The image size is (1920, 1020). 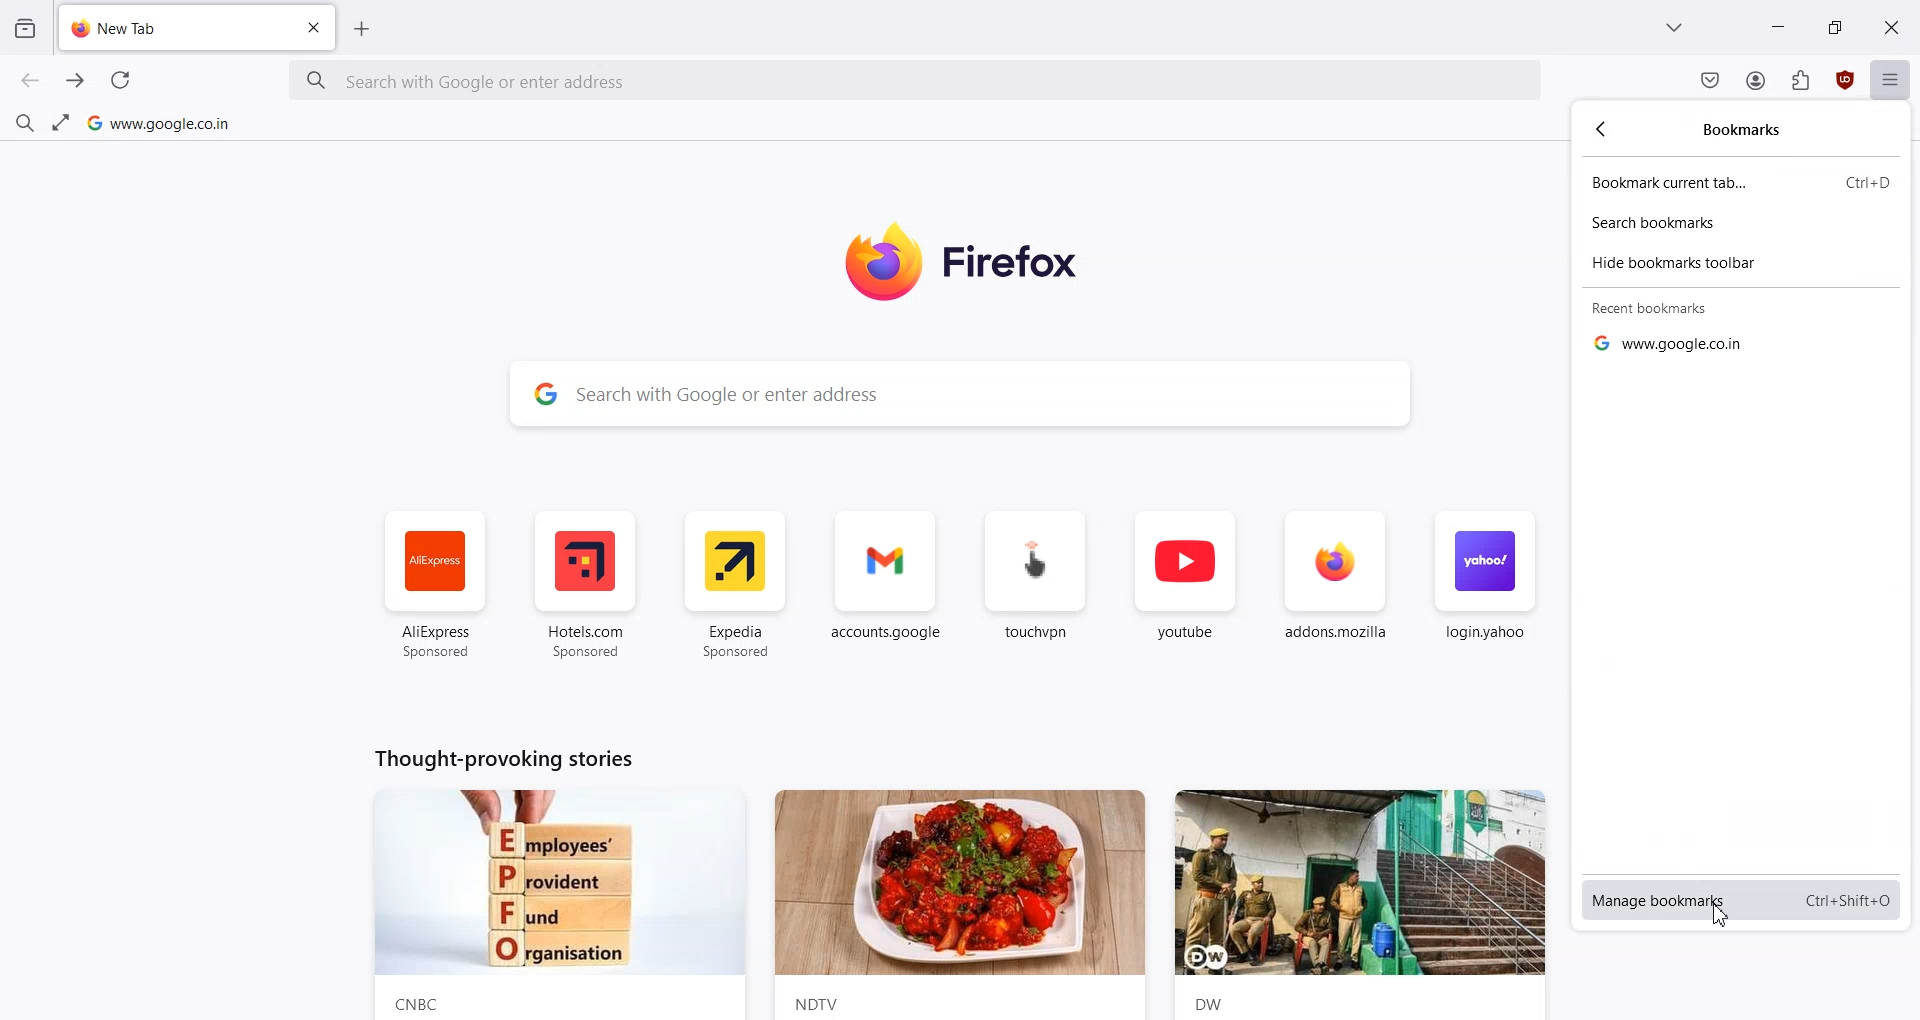 I want to click on Minimize, so click(x=1778, y=25).